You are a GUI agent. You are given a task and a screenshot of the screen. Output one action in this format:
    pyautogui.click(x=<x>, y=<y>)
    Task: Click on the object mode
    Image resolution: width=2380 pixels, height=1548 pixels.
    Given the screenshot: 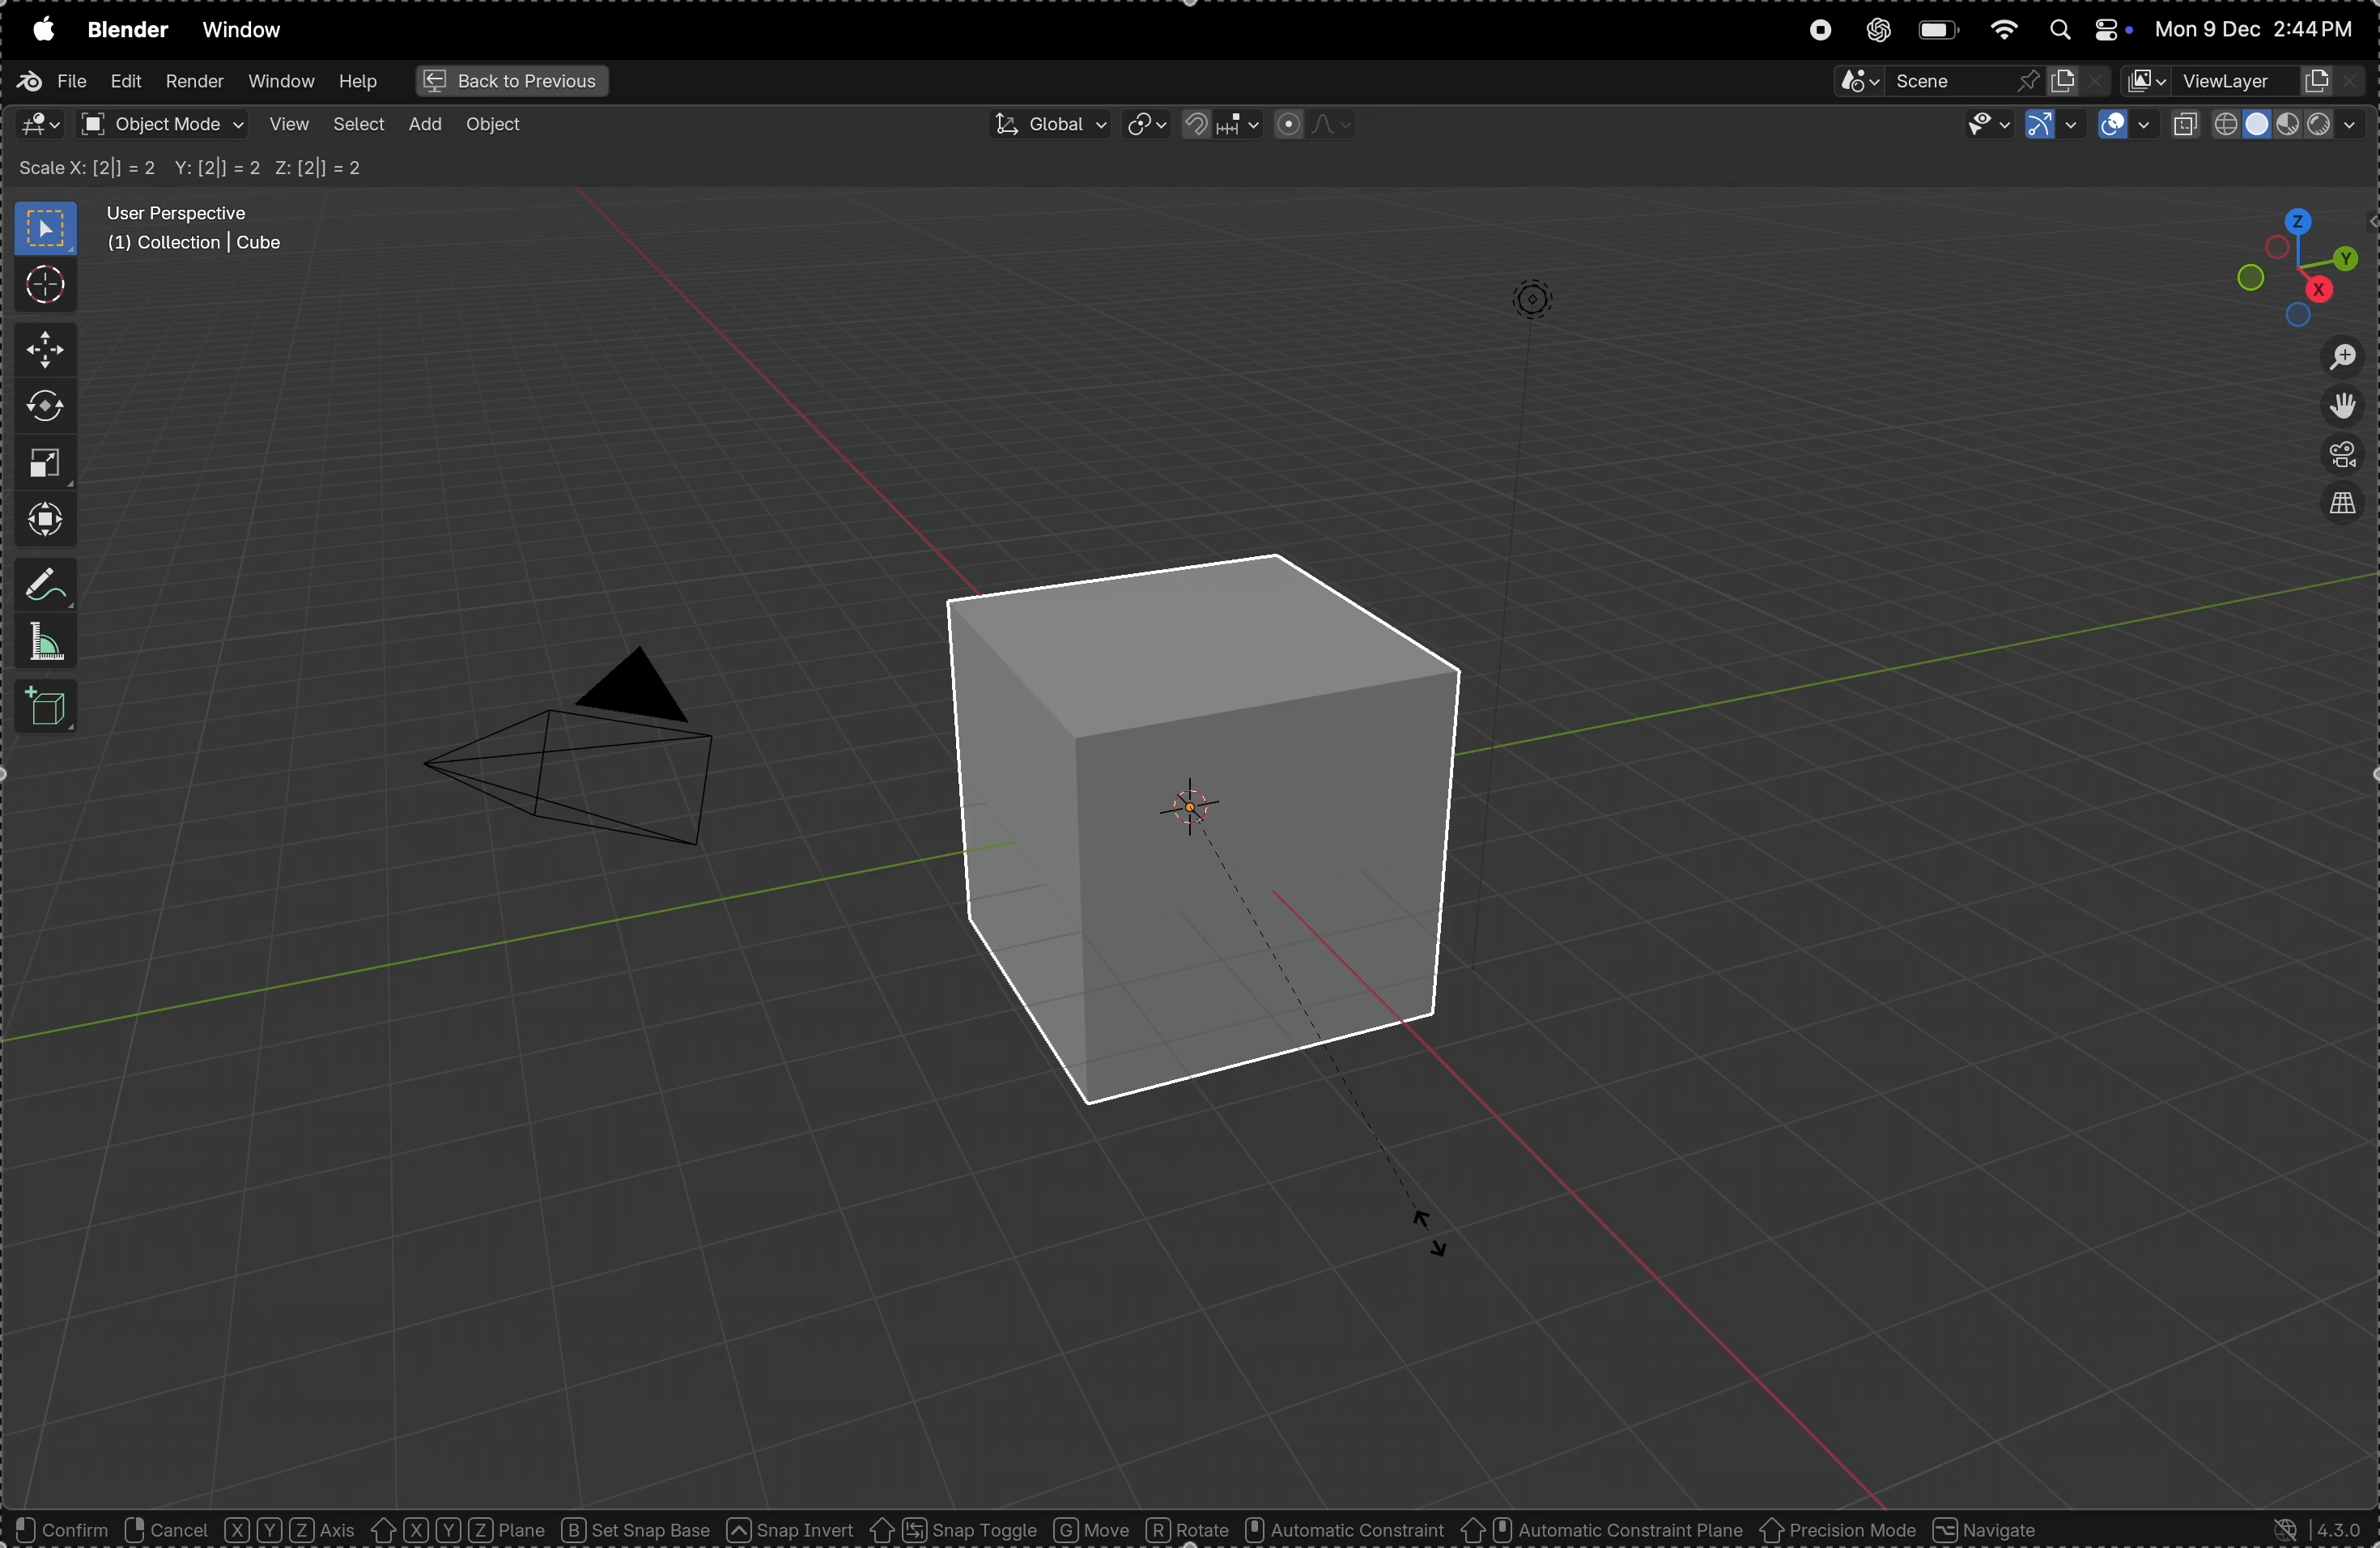 What is the action you would take?
    pyautogui.click(x=164, y=124)
    